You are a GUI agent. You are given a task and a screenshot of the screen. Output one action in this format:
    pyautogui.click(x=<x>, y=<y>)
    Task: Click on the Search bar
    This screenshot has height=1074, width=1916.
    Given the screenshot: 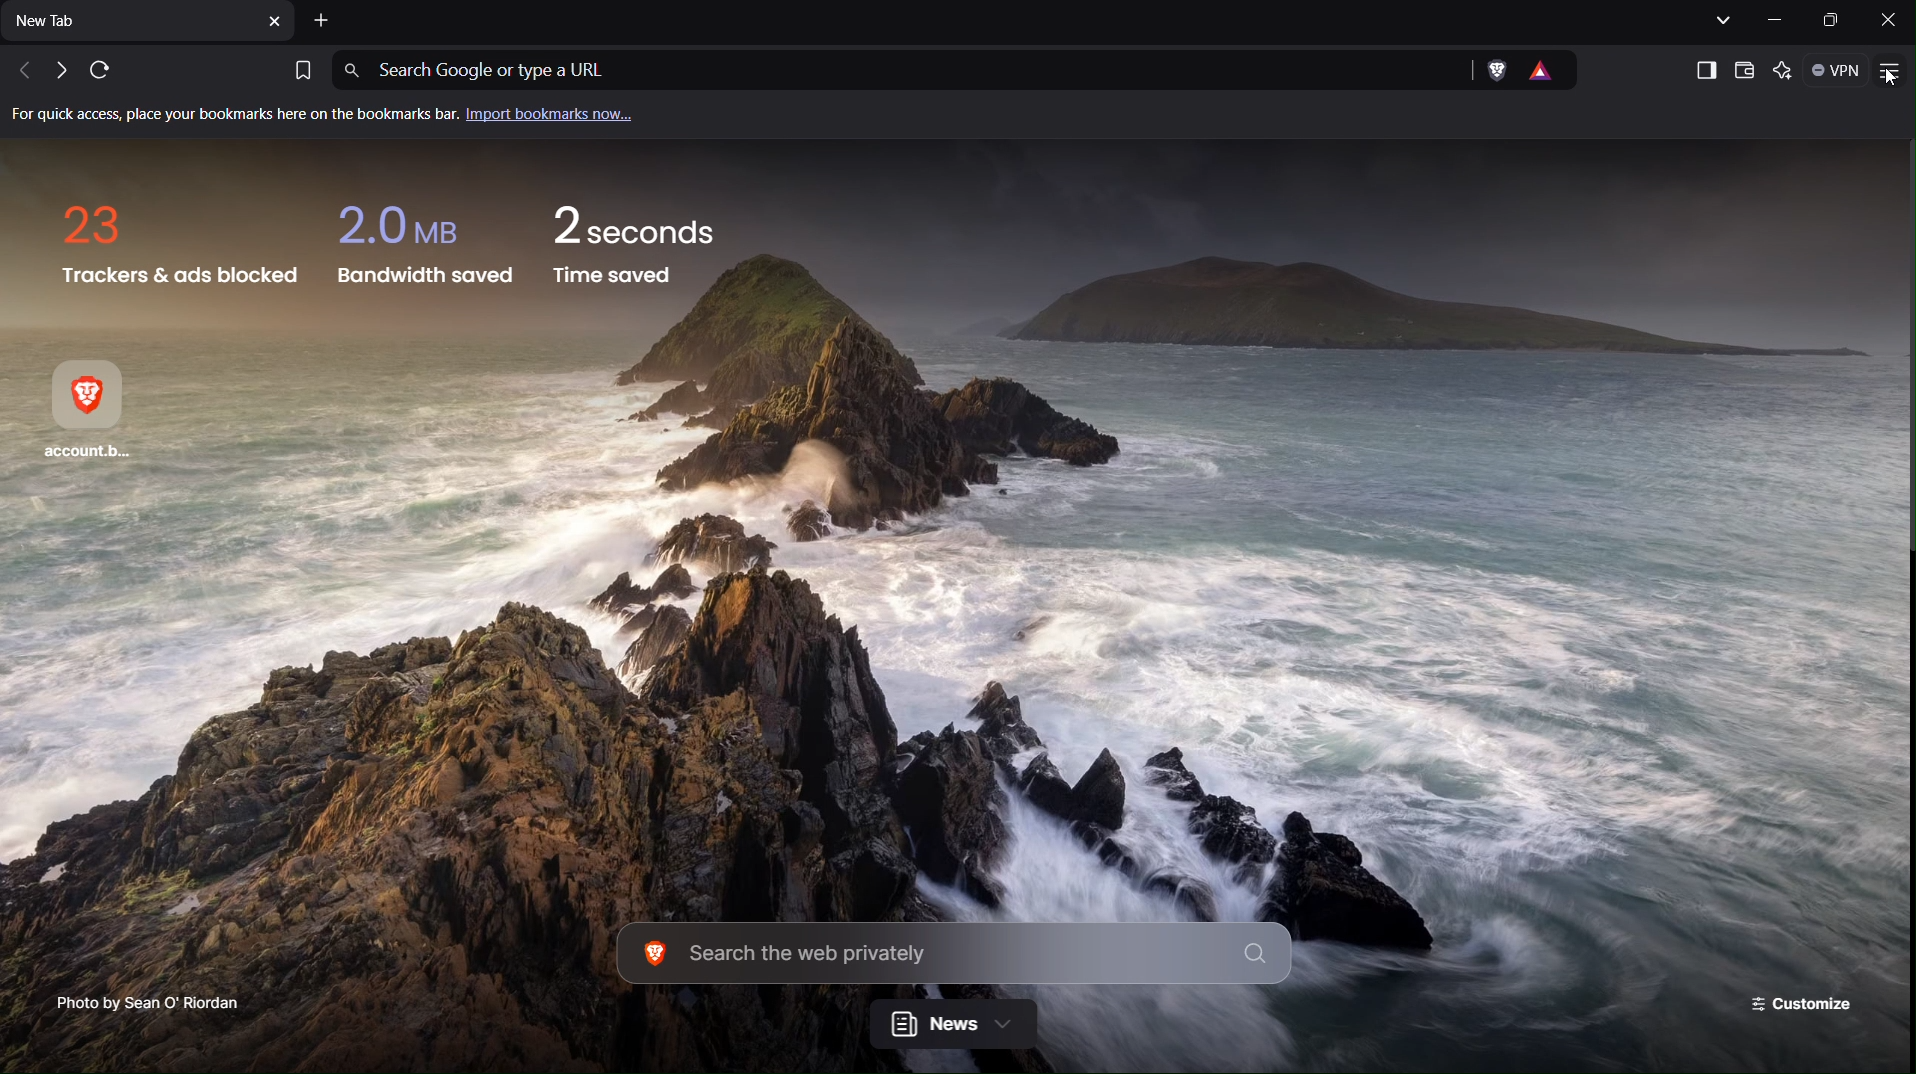 What is the action you would take?
    pyautogui.click(x=954, y=956)
    